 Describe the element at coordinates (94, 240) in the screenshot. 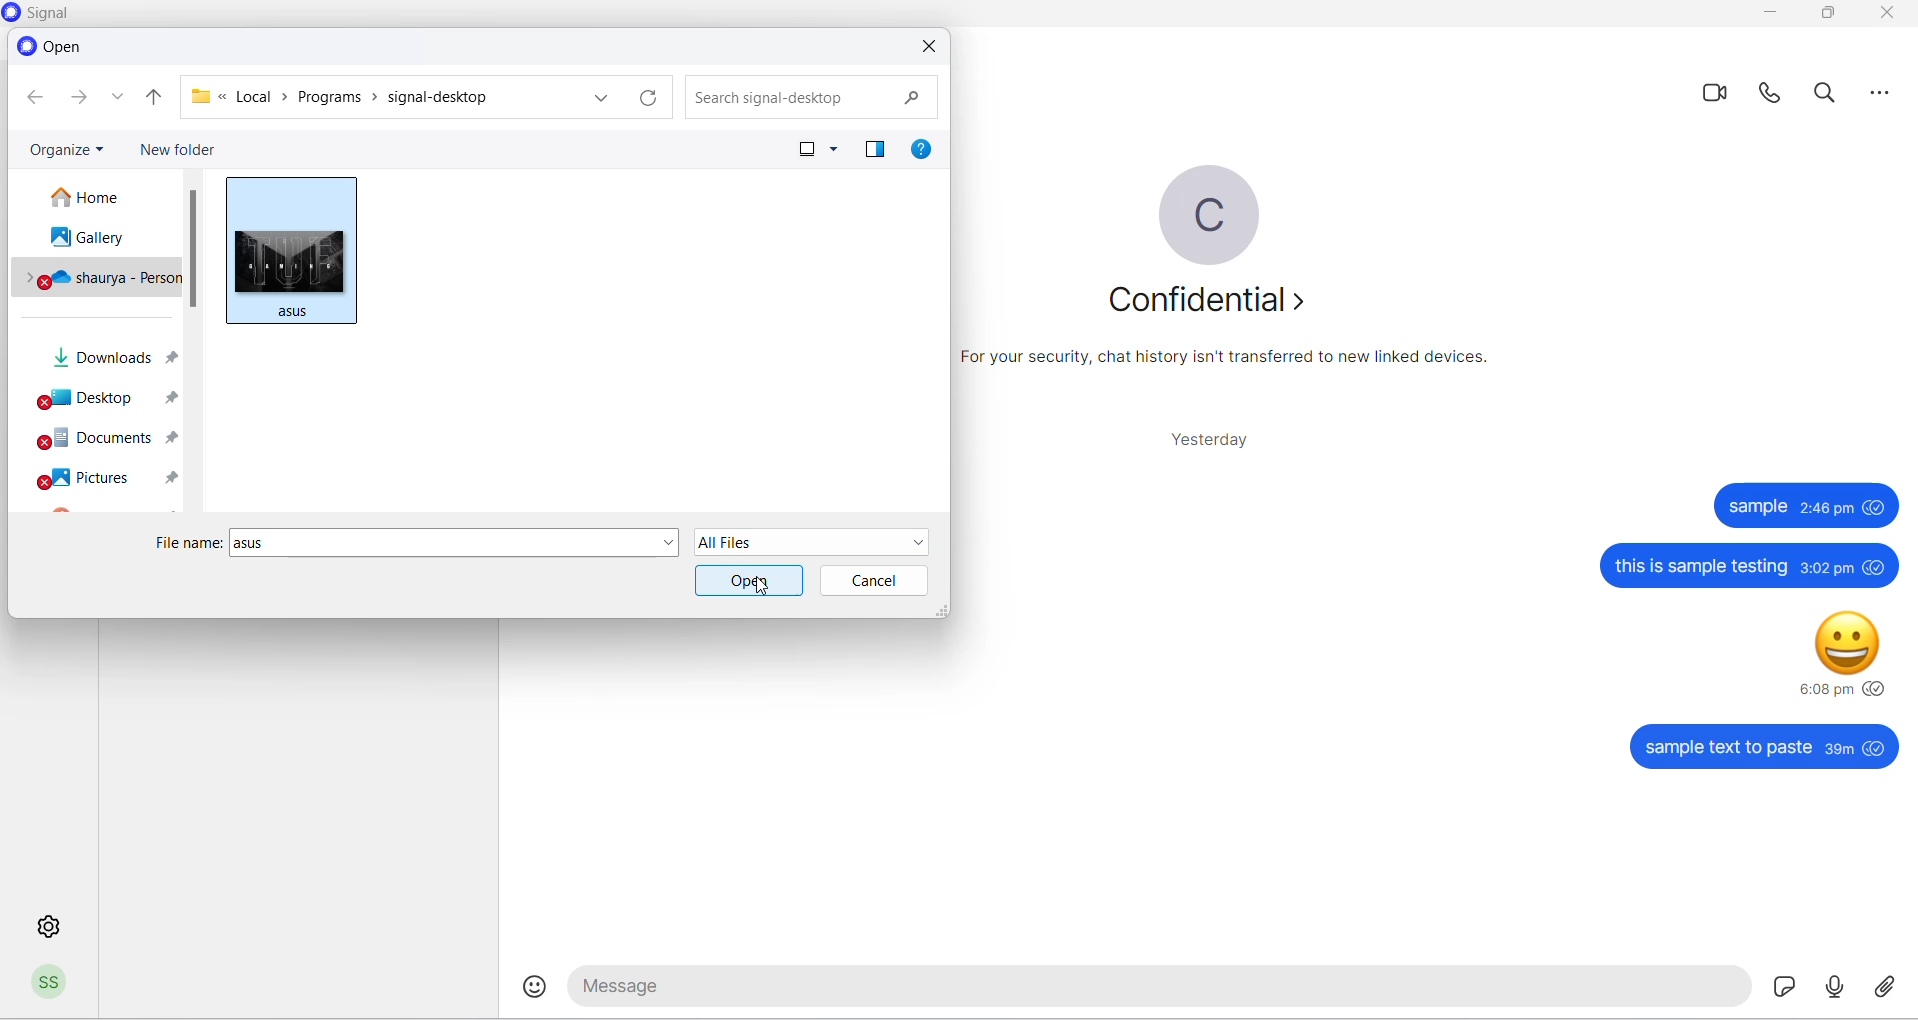

I see `gallery` at that location.